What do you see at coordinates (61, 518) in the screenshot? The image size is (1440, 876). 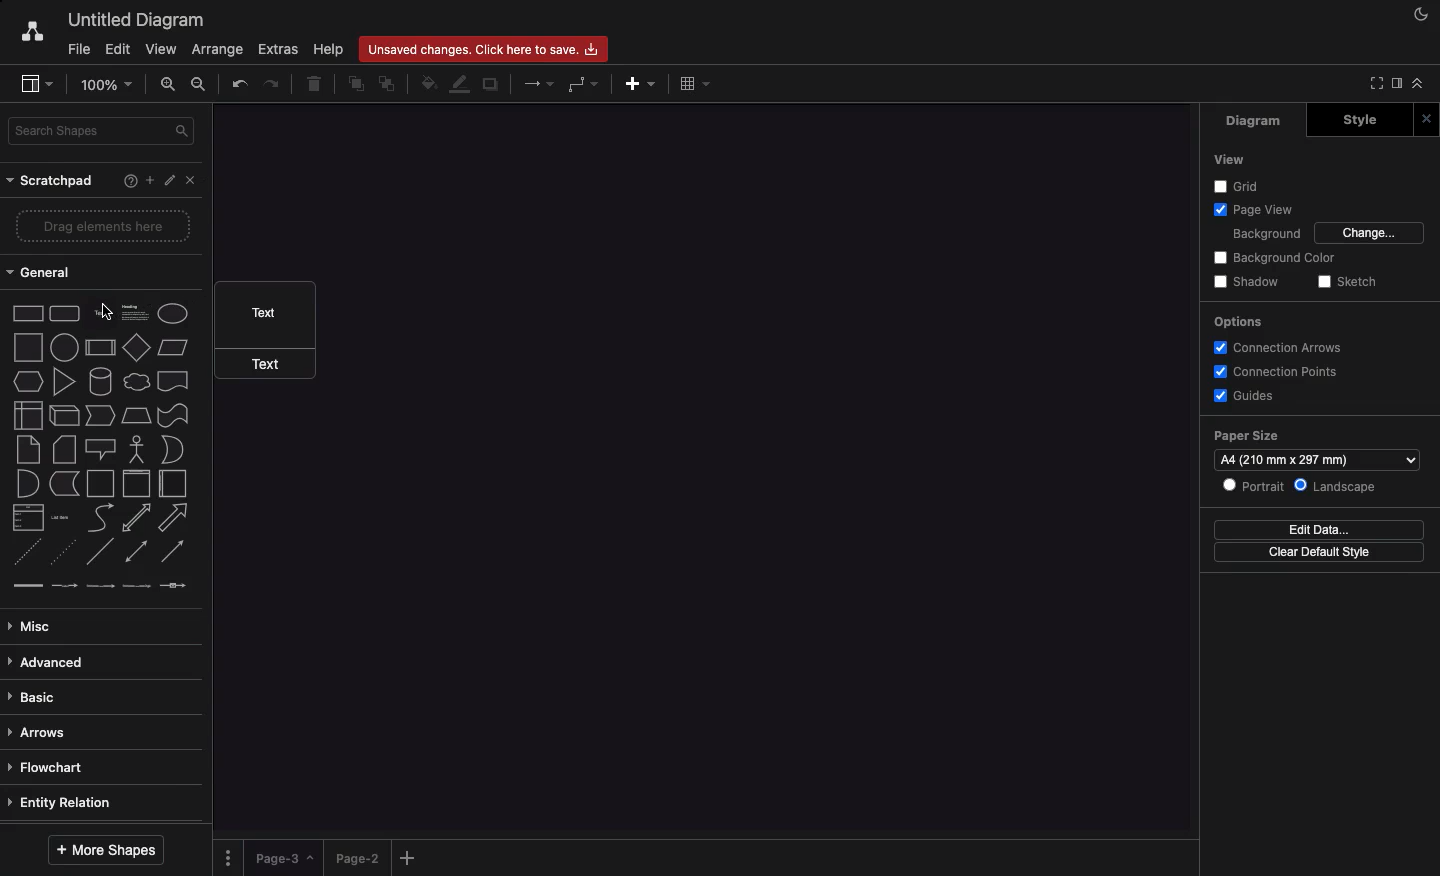 I see `list item` at bounding box center [61, 518].